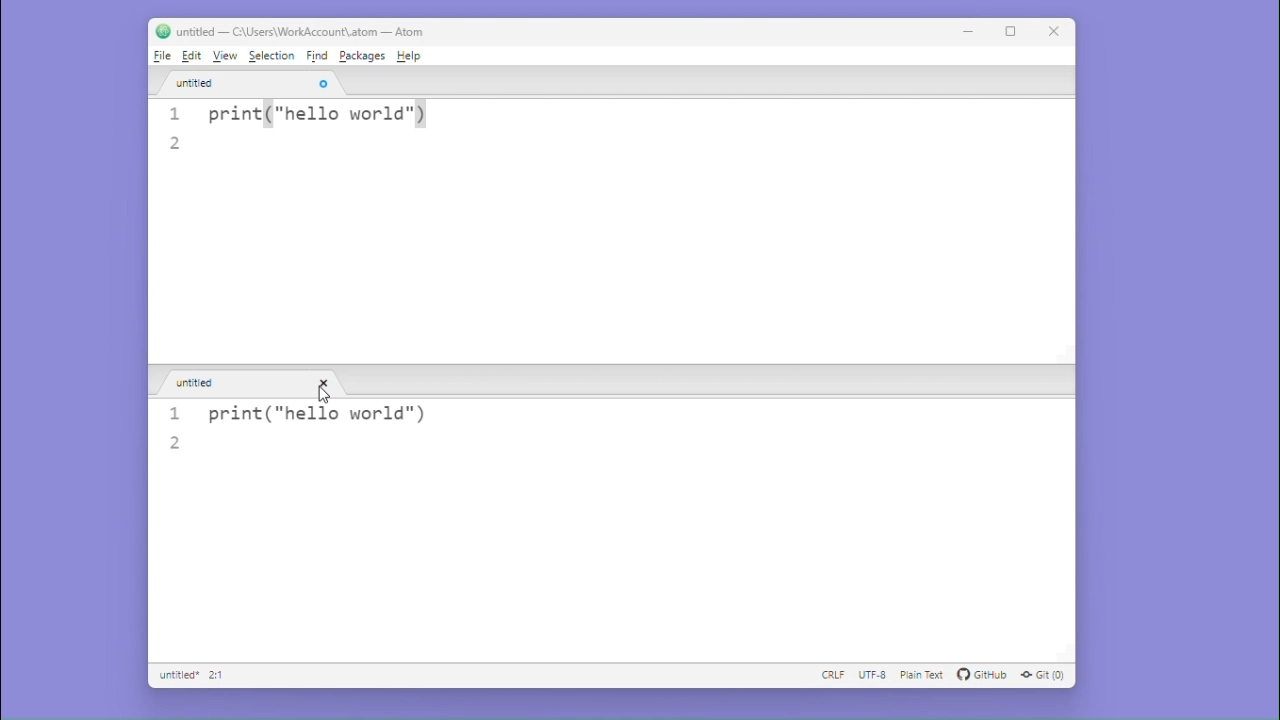 This screenshot has width=1280, height=720. I want to click on Package, so click(362, 57).